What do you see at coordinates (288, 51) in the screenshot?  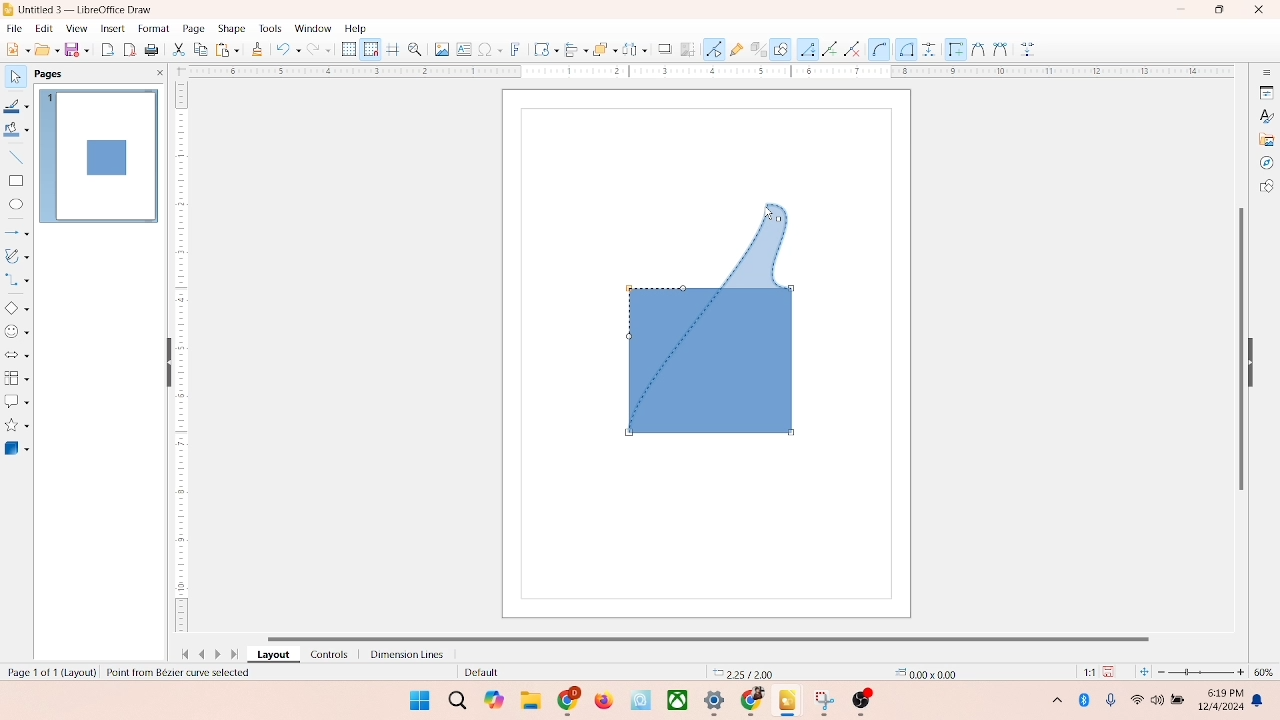 I see `undo` at bounding box center [288, 51].